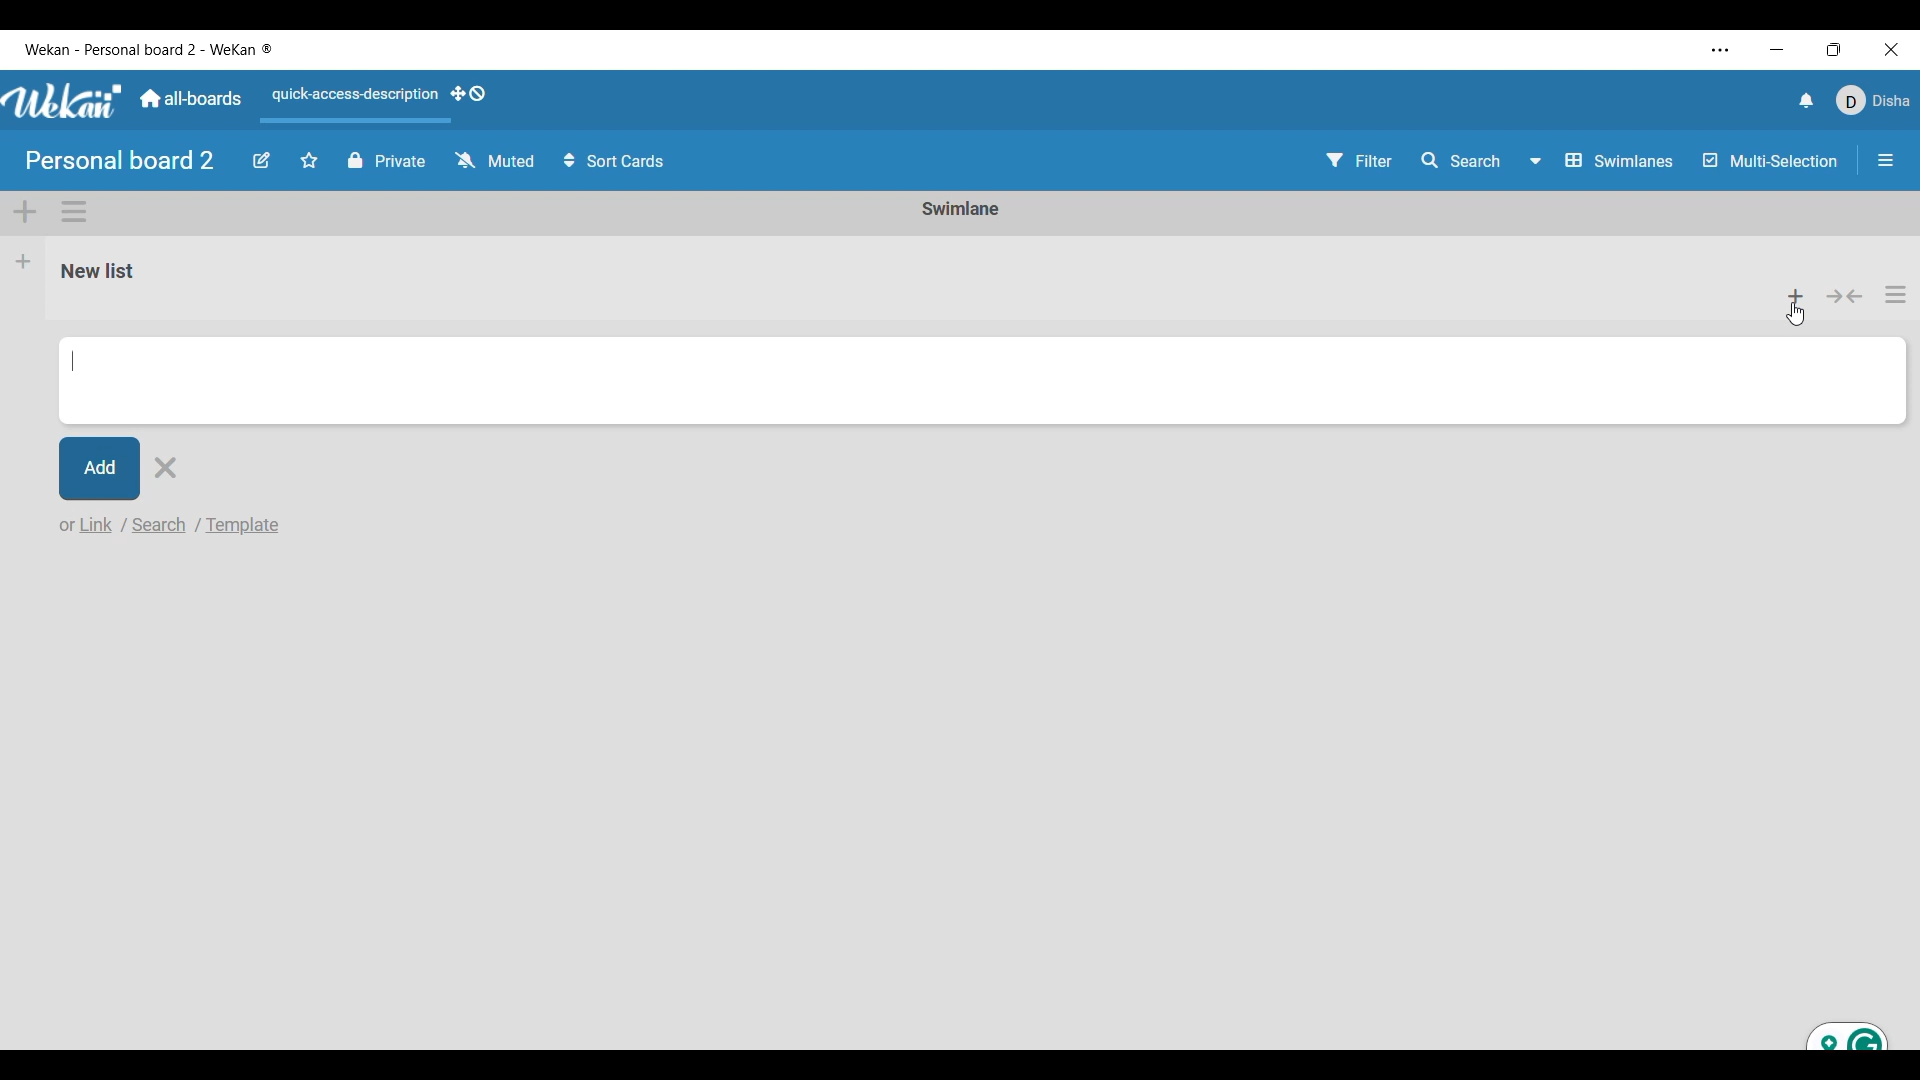 The image size is (1920, 1080). I want to click on Board title, so click(121, 160).